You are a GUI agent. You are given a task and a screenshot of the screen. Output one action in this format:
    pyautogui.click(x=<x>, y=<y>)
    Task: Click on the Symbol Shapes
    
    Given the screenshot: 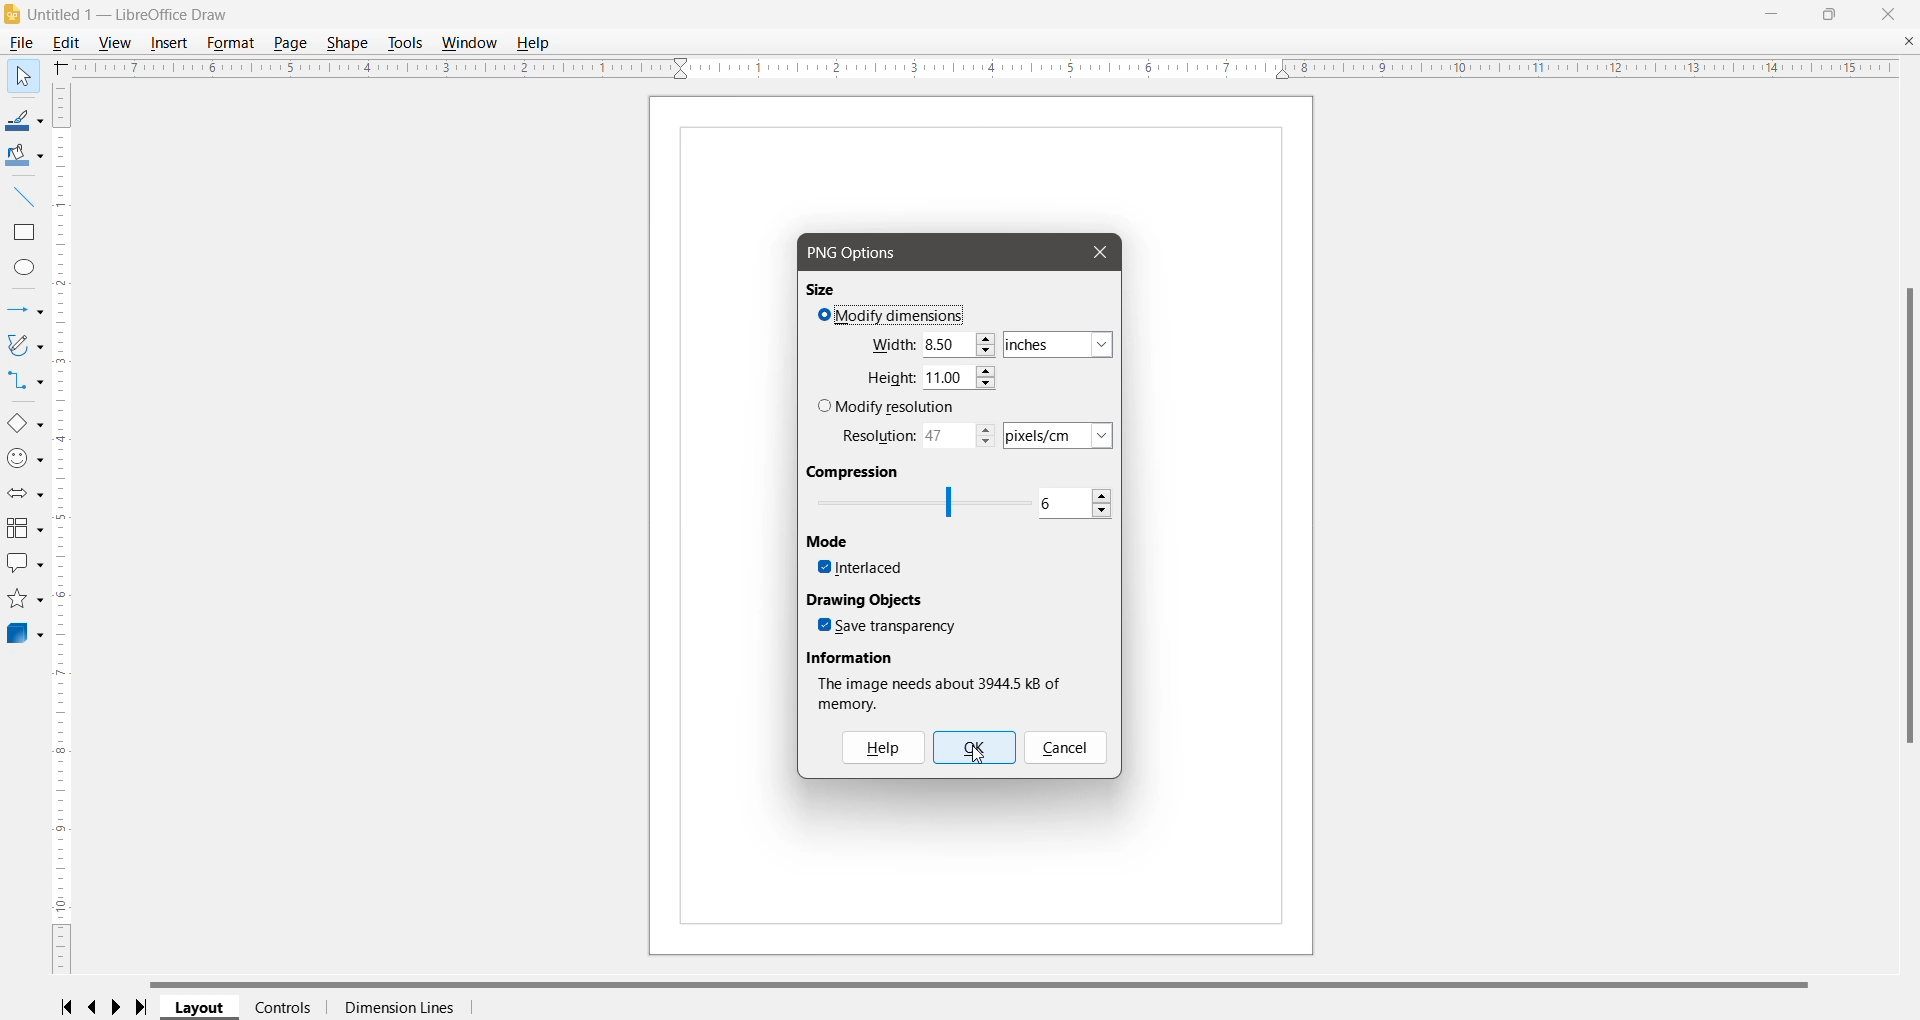 What is the action you would take?
    pyautogui.click(x=25, y=460)
    